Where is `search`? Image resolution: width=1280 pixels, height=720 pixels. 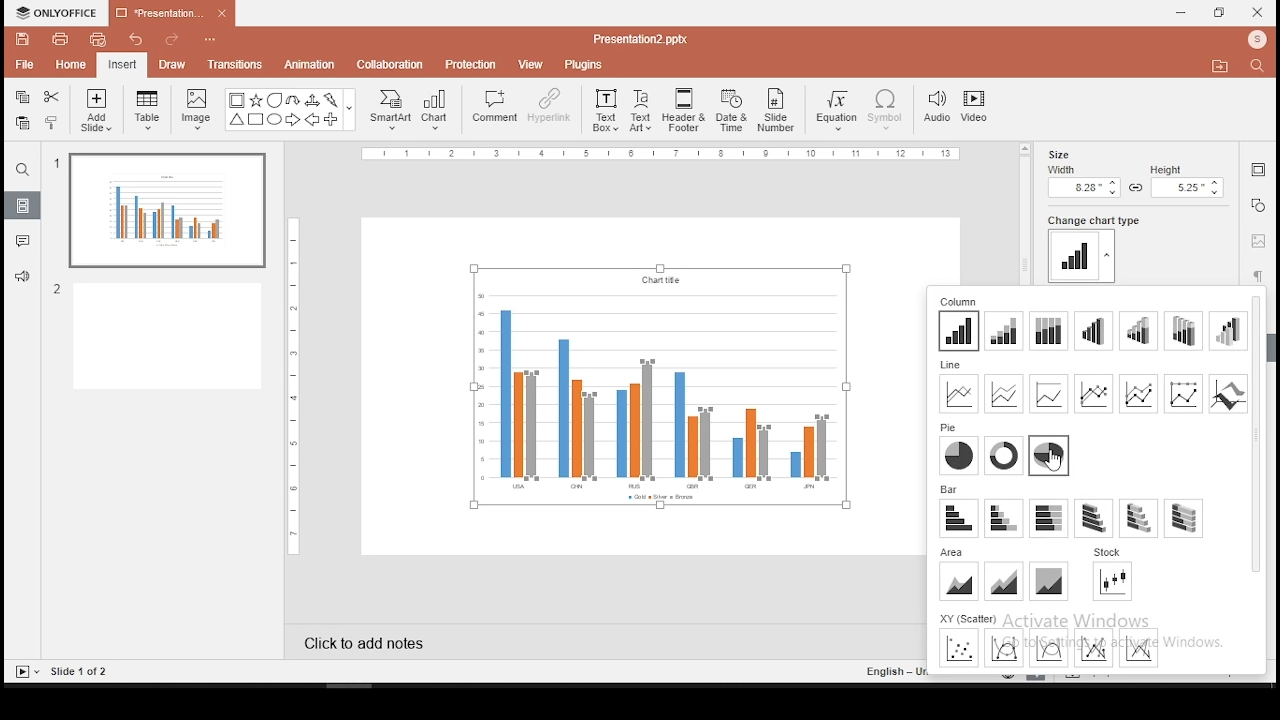
search is located at coordinates (1260, 67).